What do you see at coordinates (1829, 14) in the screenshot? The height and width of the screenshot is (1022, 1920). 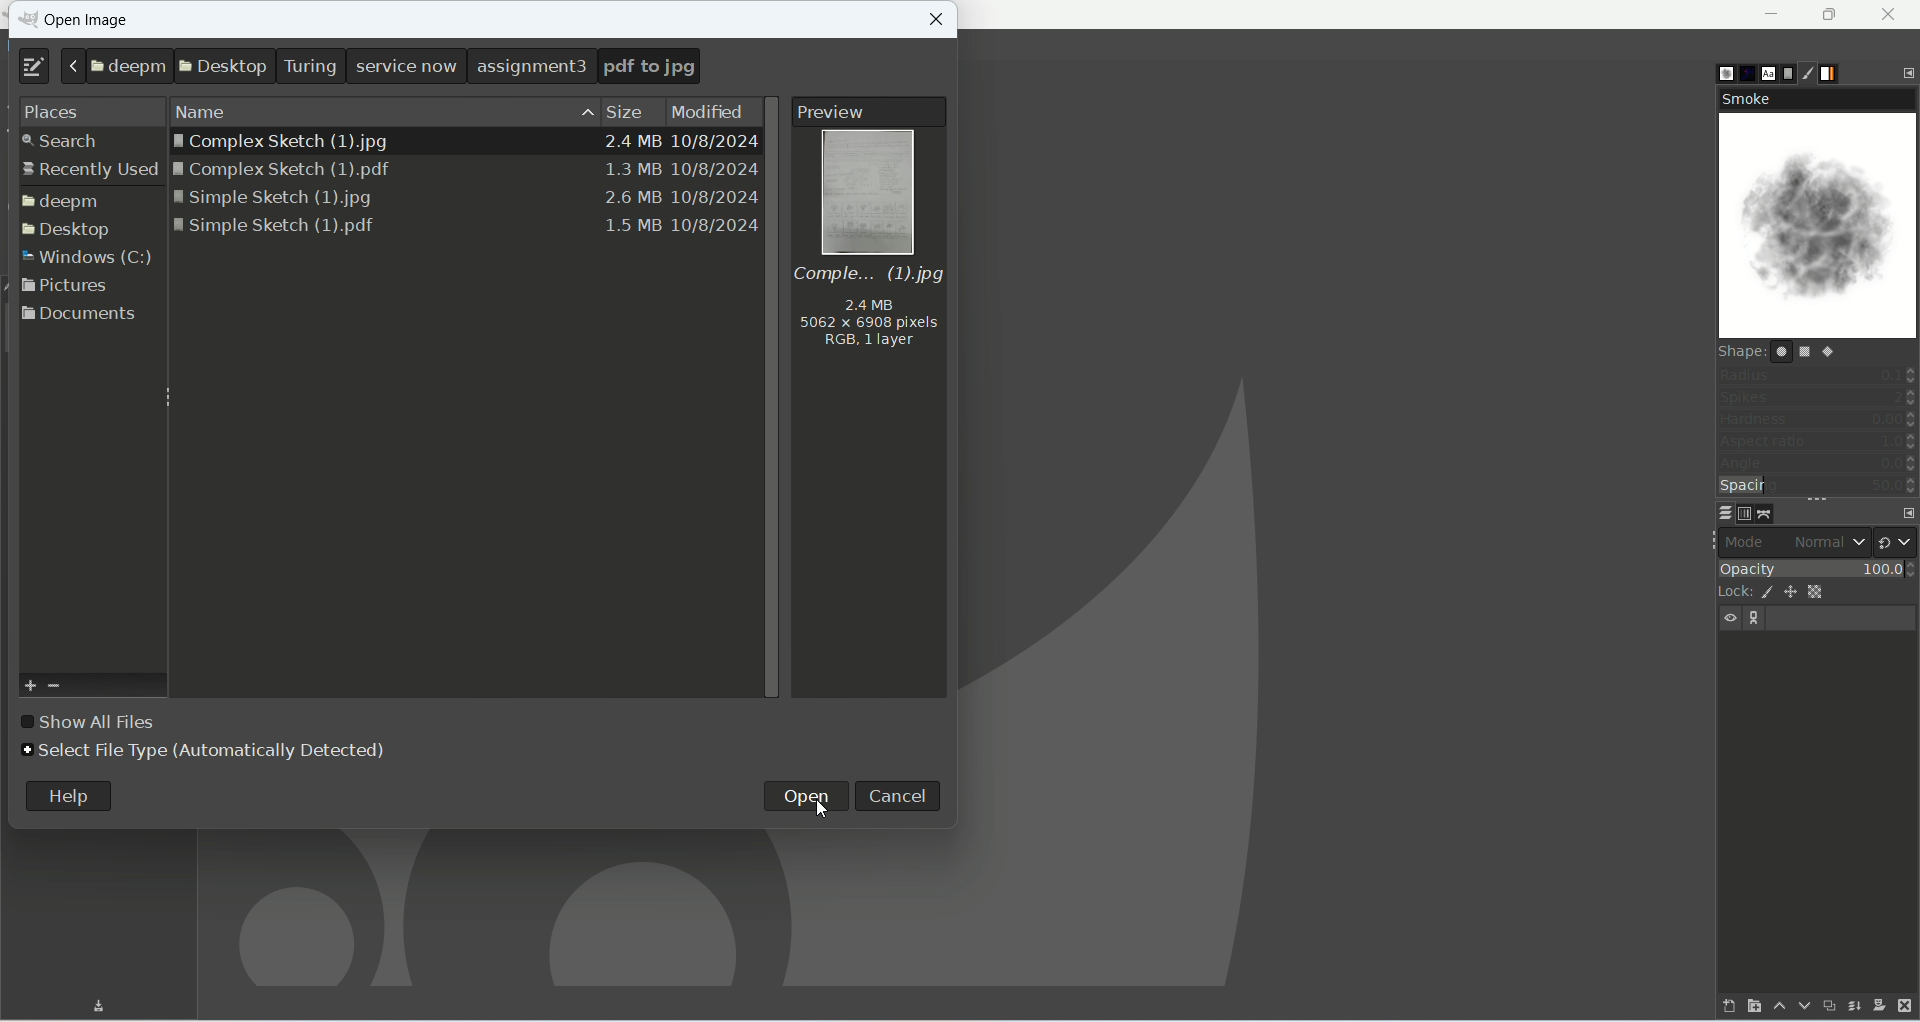 I see `maximize` at bounding box center [1829, 14].